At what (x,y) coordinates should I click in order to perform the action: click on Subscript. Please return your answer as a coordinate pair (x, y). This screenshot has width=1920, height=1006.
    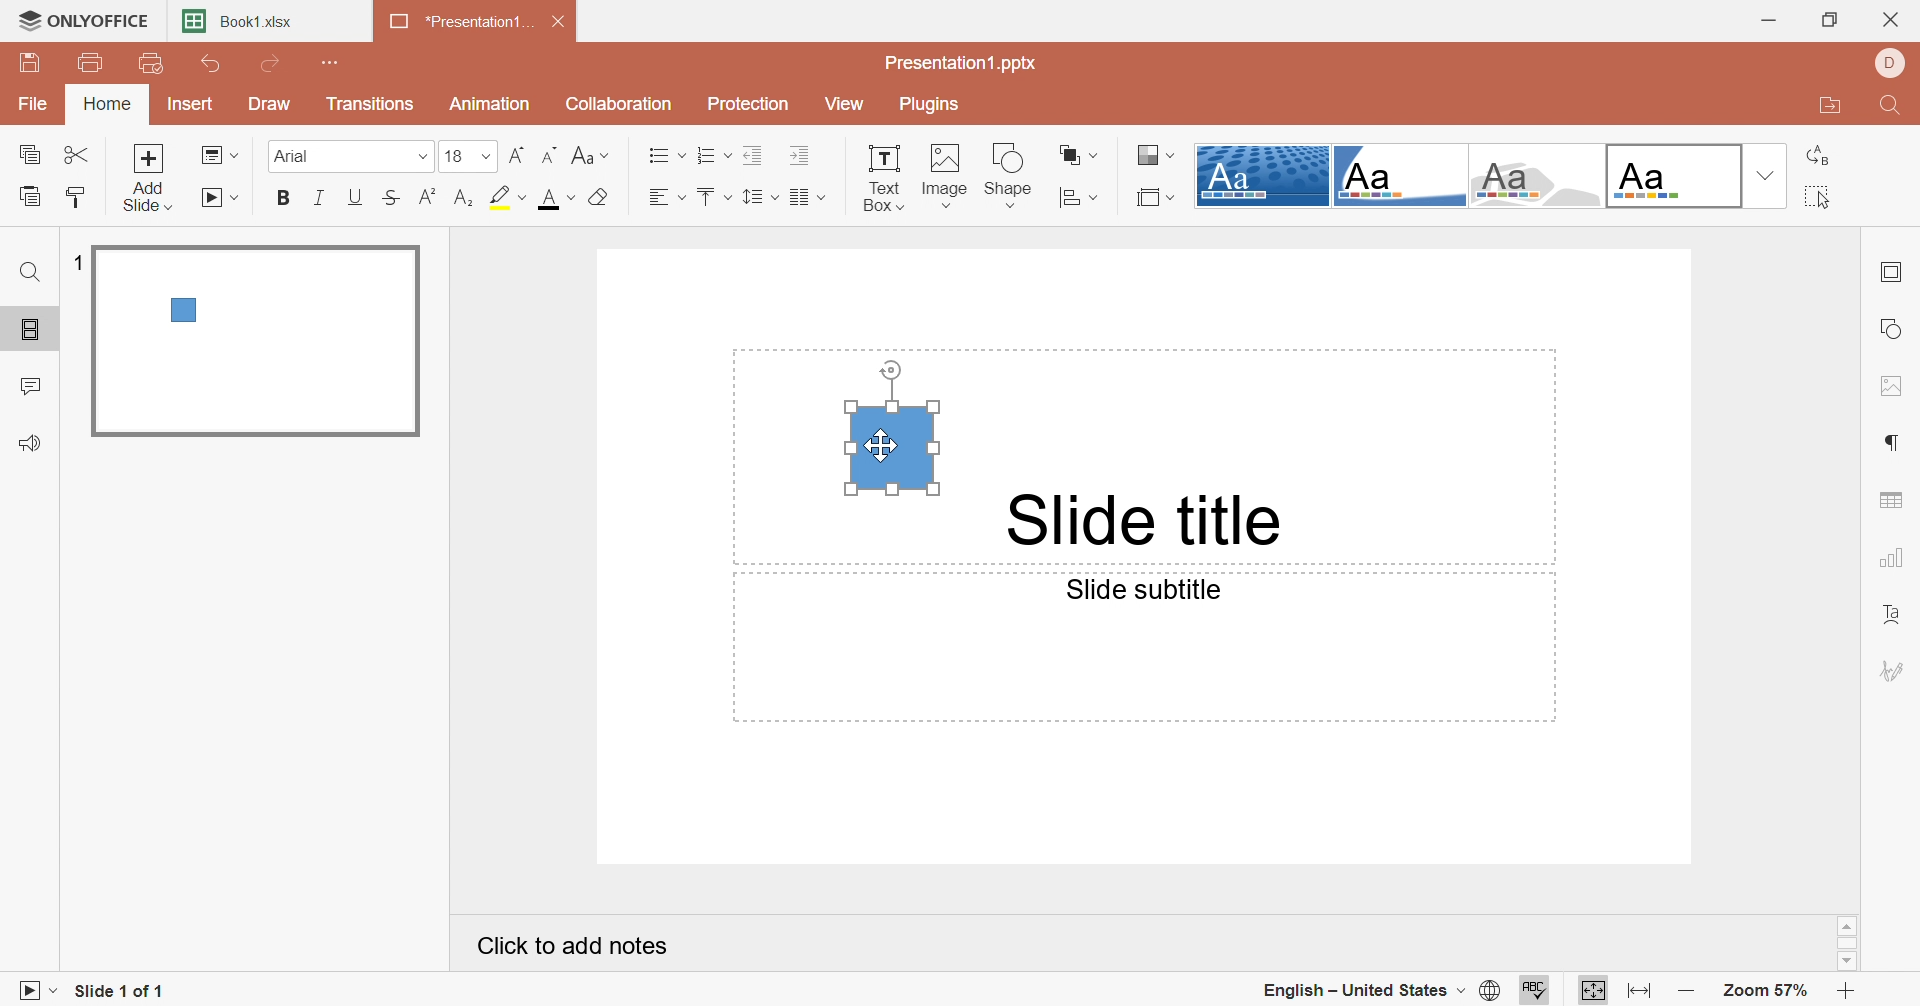
    Looking at the image, I should click on (467, 199).